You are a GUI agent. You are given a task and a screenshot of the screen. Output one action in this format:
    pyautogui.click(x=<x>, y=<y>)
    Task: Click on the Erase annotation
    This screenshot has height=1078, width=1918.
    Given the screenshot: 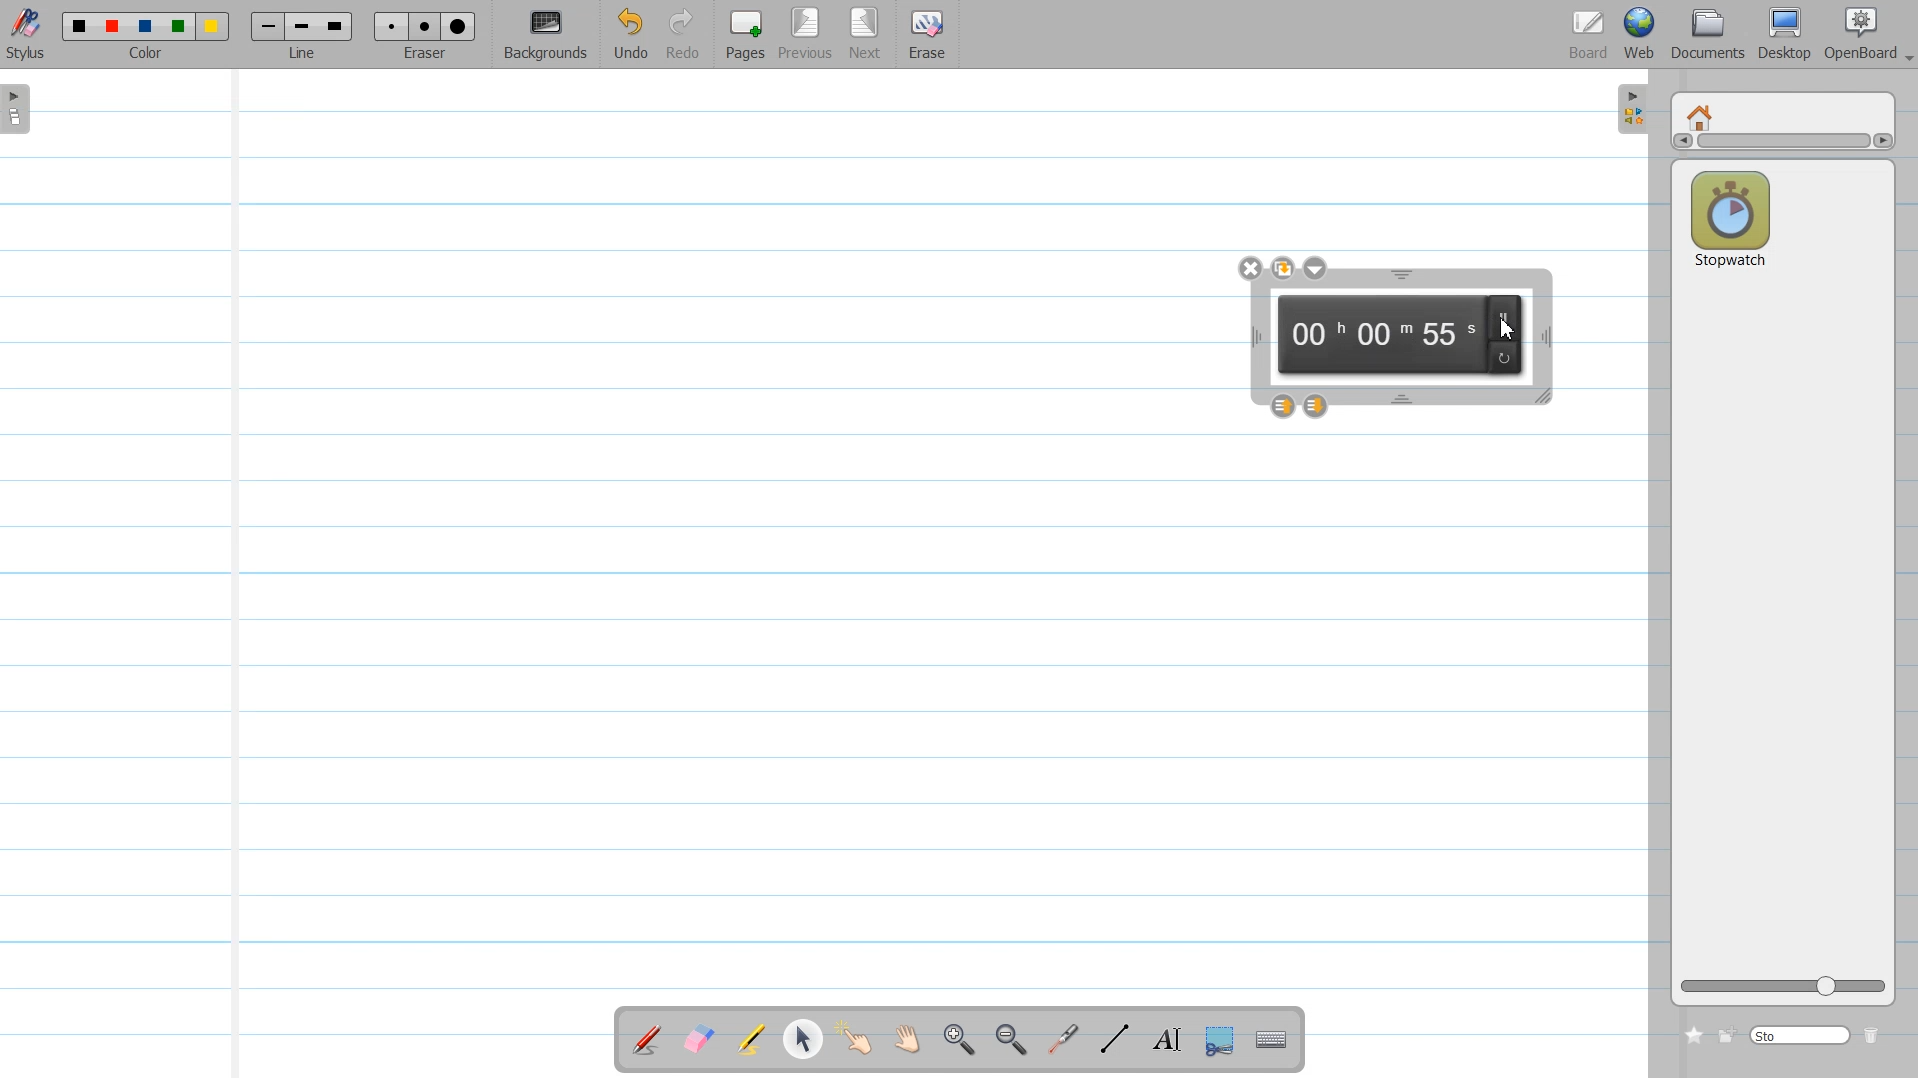 What is the action you would take?
    pyautogui.click(x=697, y=1039)
    